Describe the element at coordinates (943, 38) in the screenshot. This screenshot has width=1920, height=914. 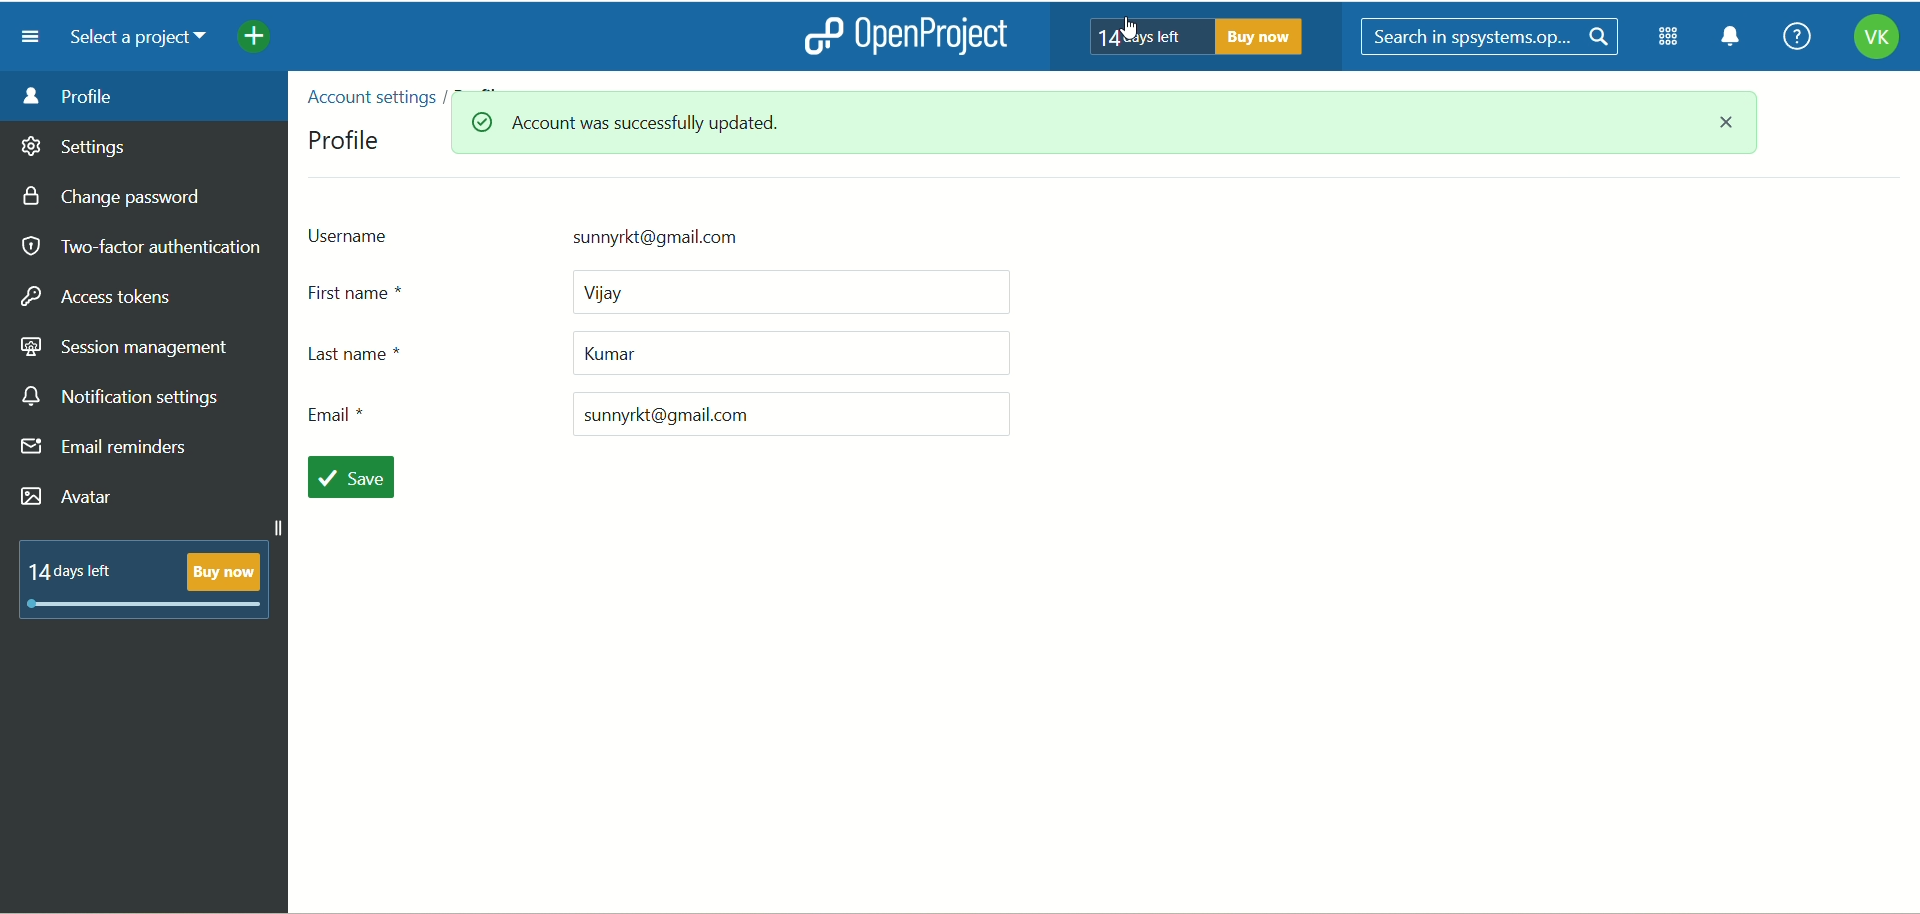
I see `openproject` at that location.